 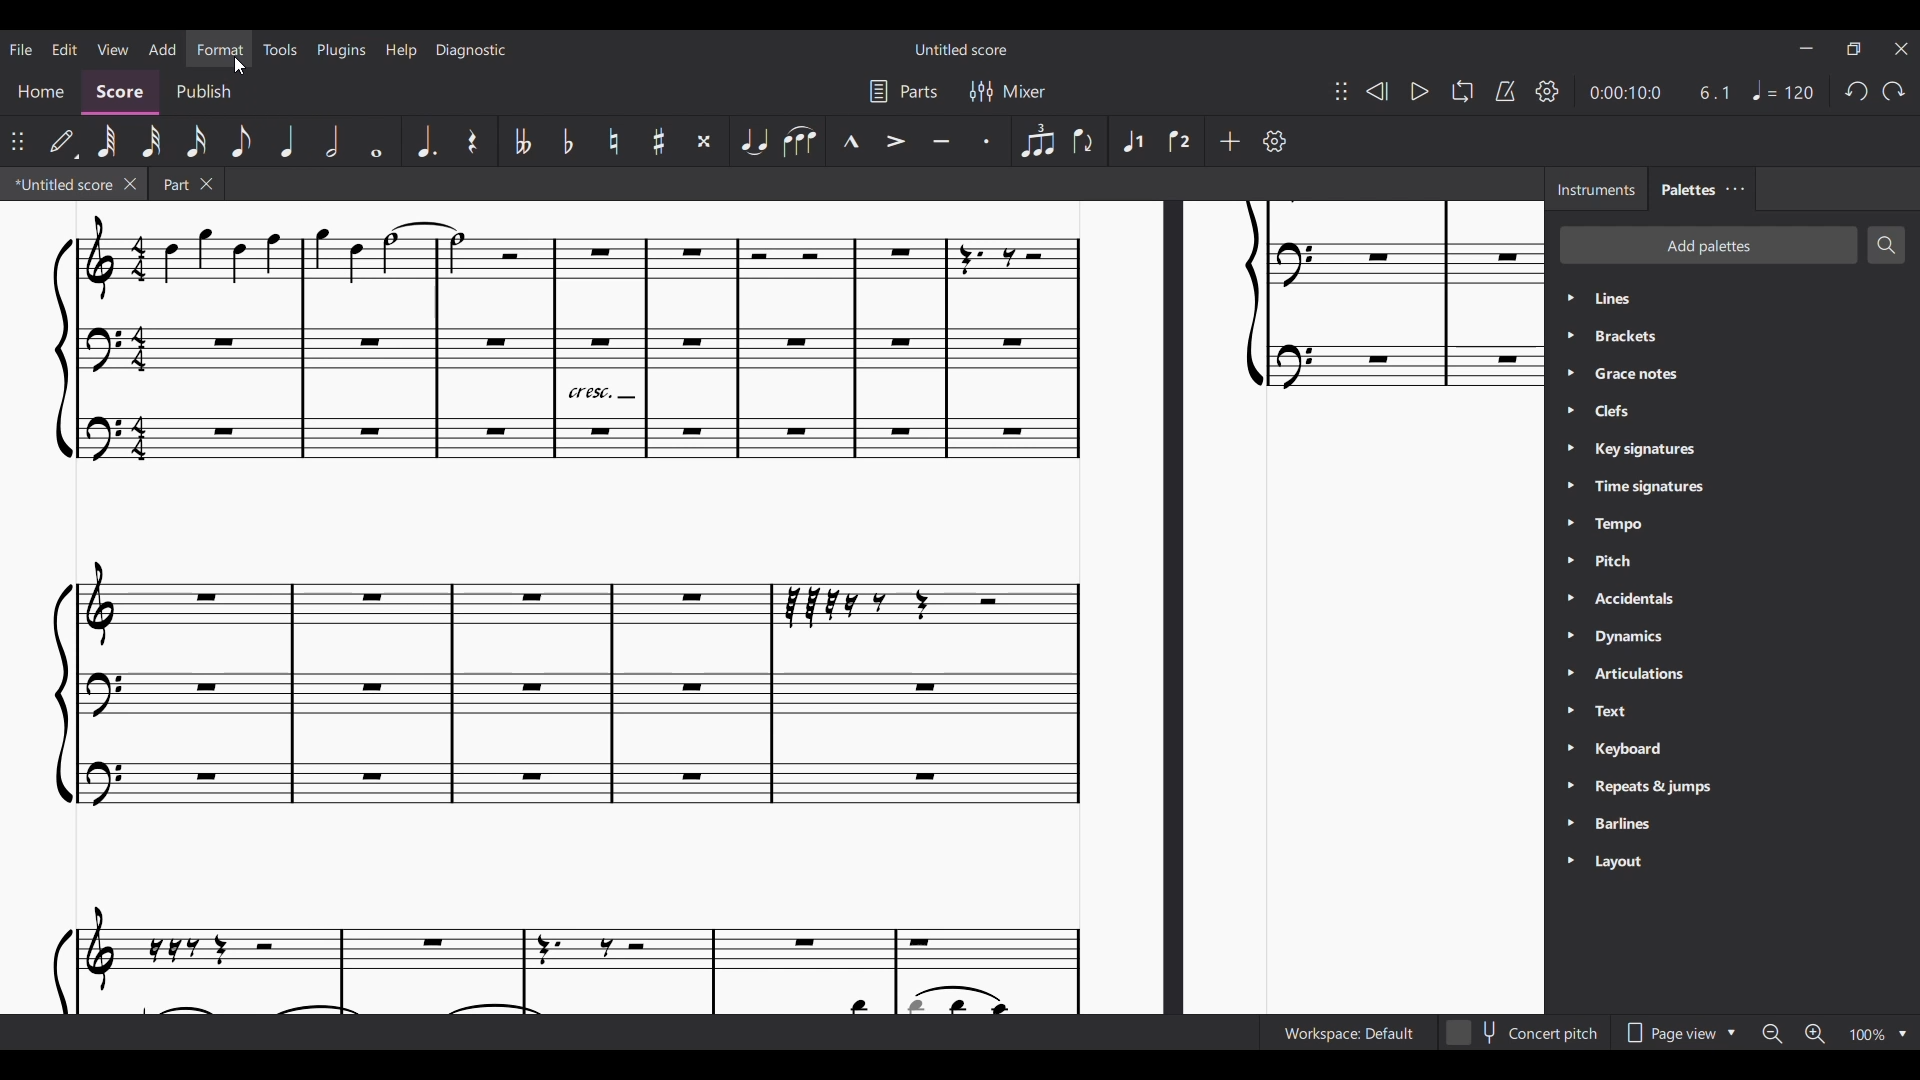 I want to click on Close/Undock Palette tab, so click(x=1736, y=189).